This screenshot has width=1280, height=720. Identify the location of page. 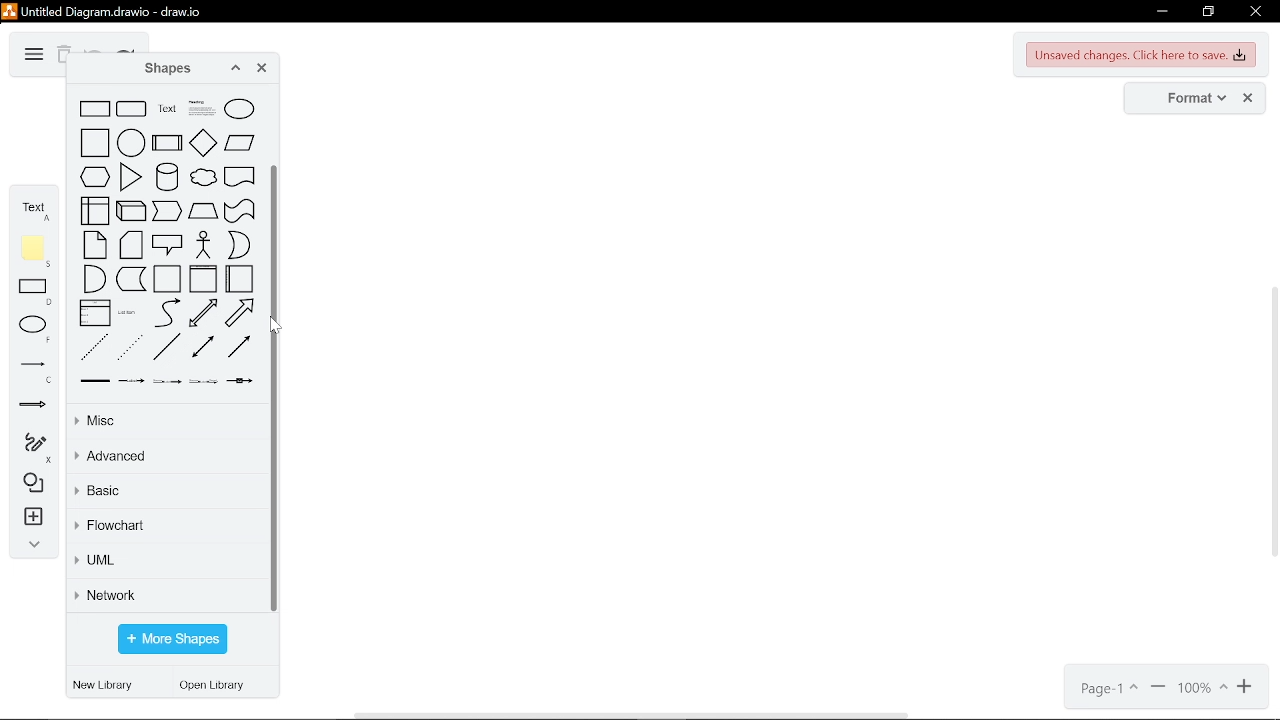
(1107, 689).